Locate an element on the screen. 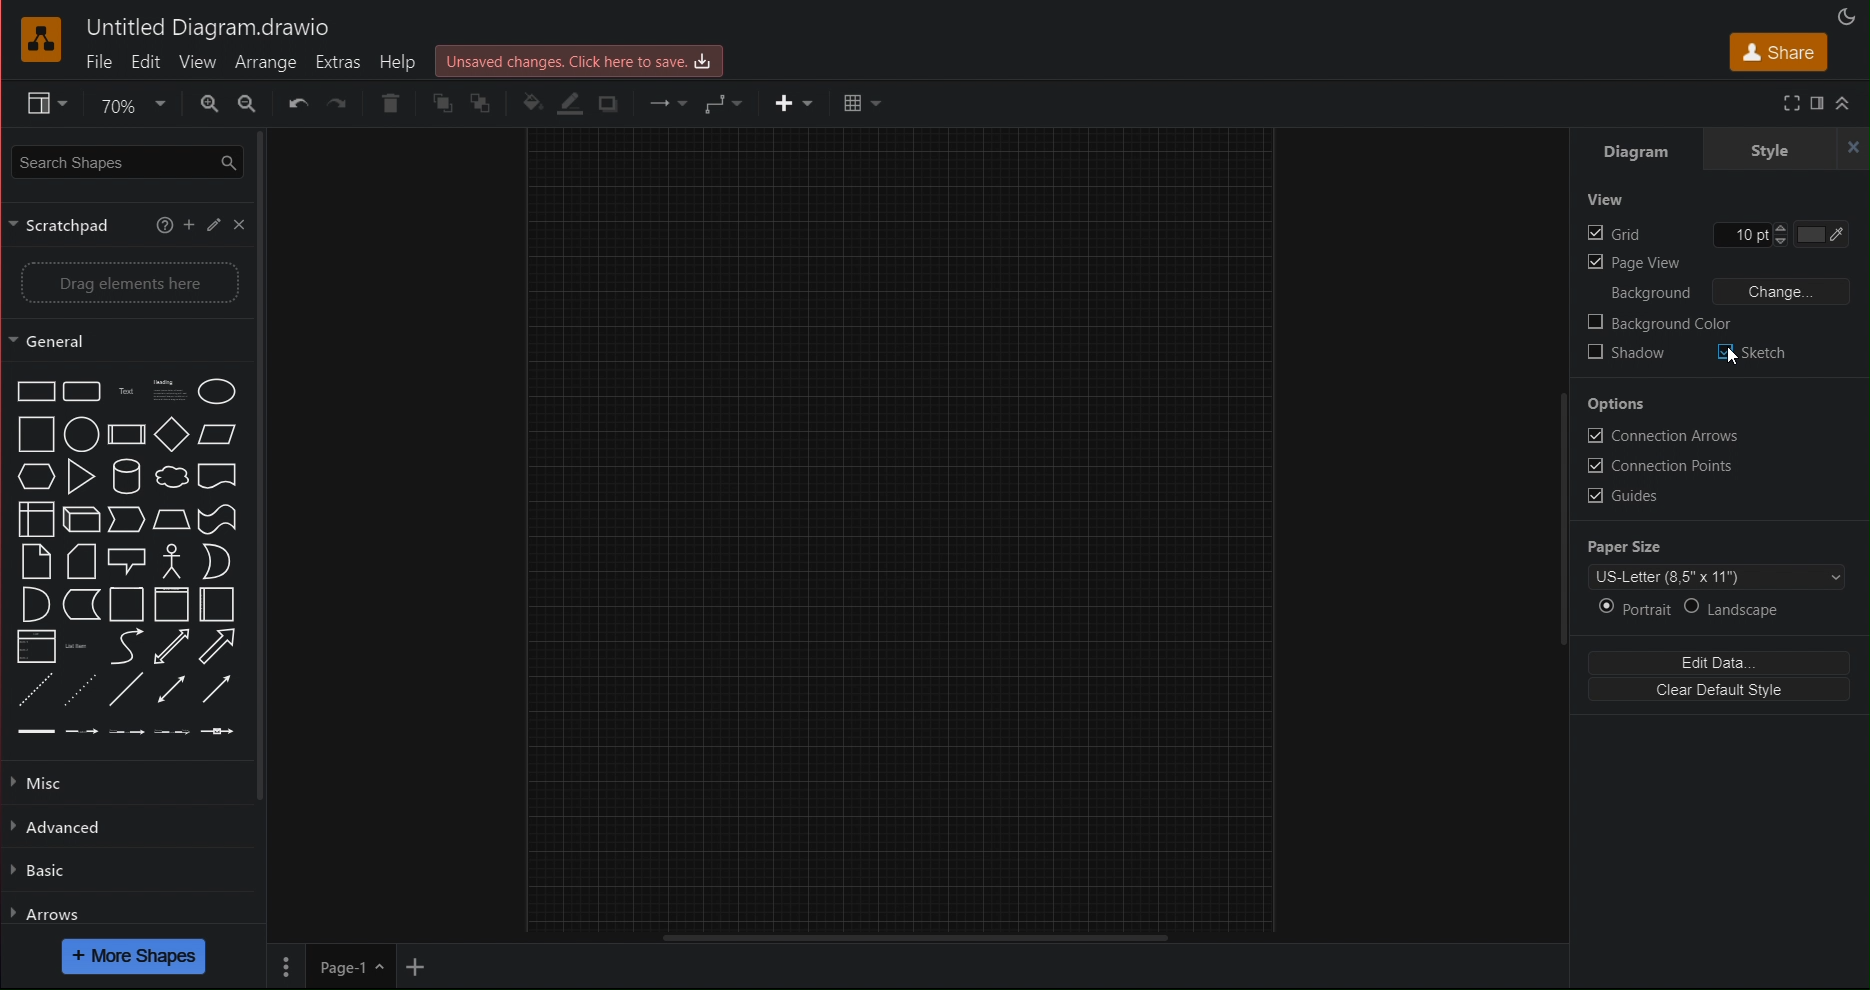 This screenshot has height=990, width=1870. vertical container is located at coordinates (173, 605).